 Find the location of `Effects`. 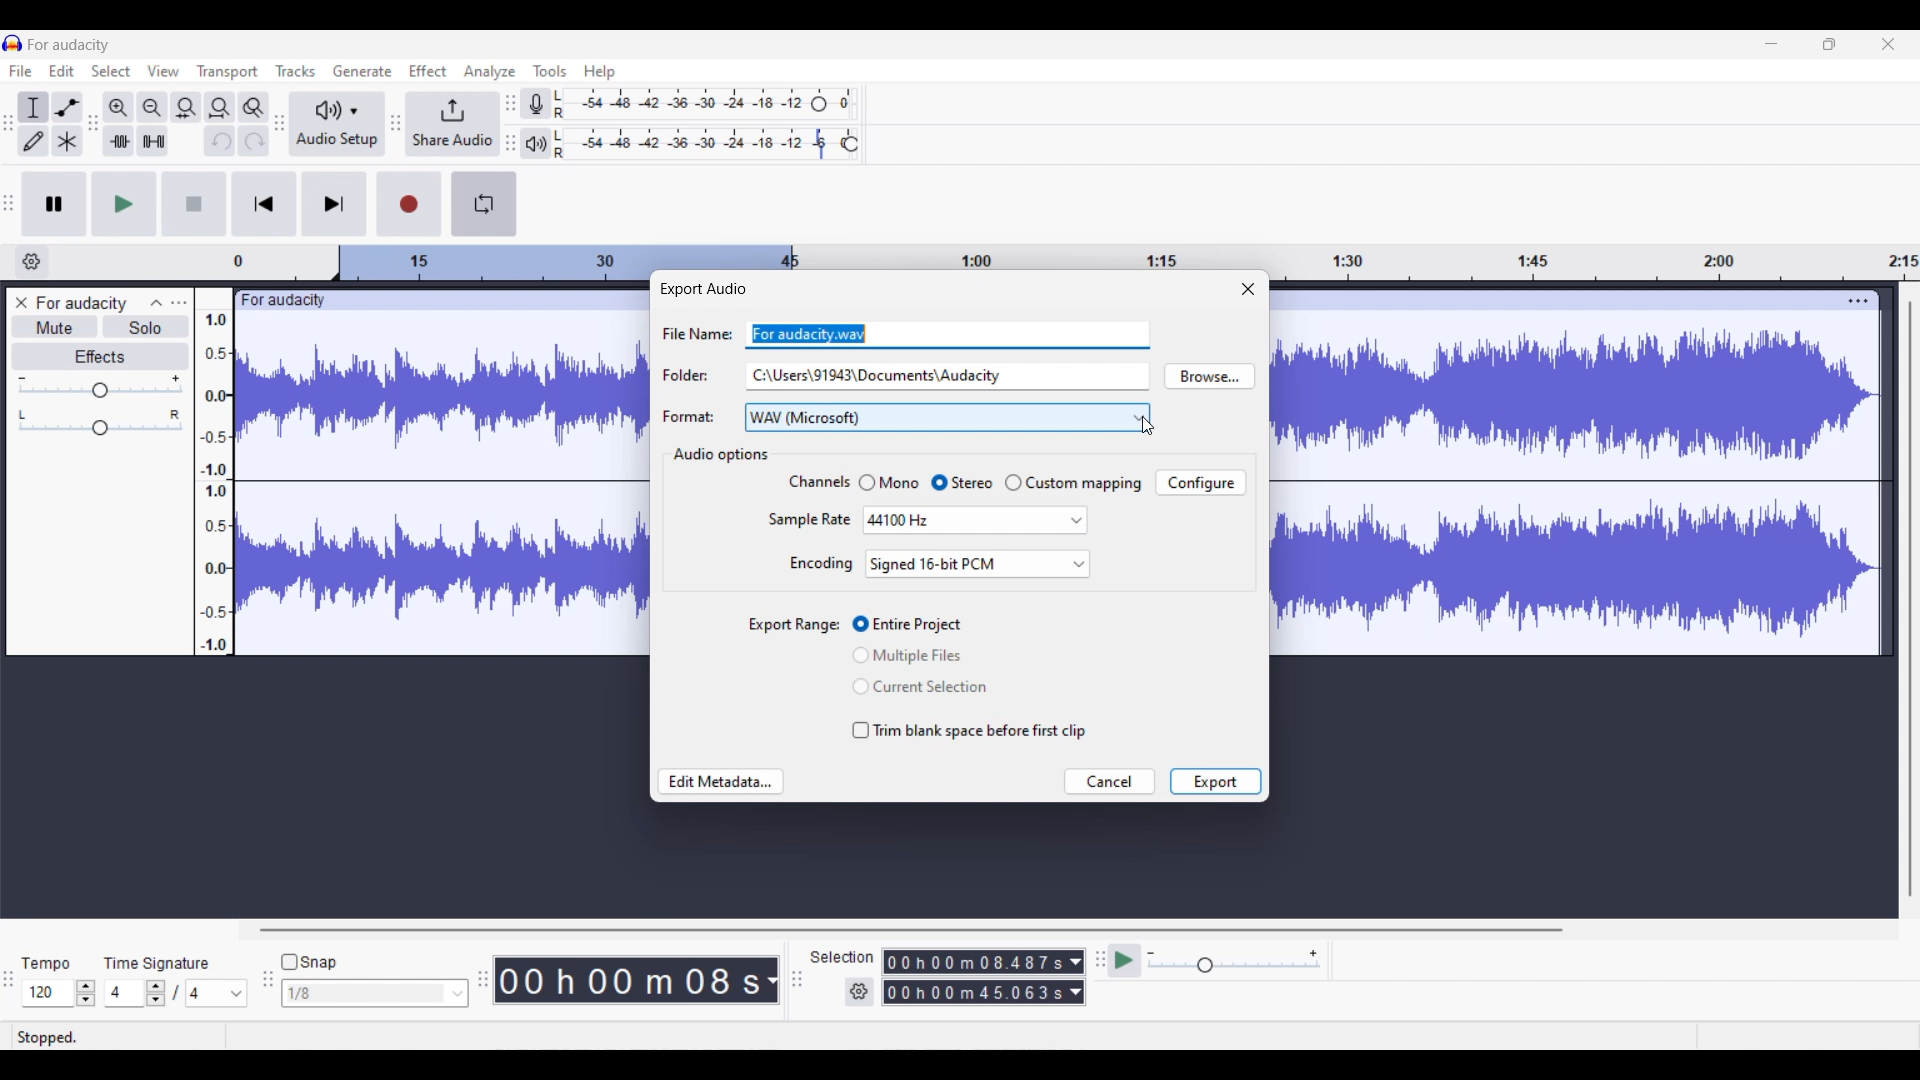

Effects is located at coordinates (101, 357).